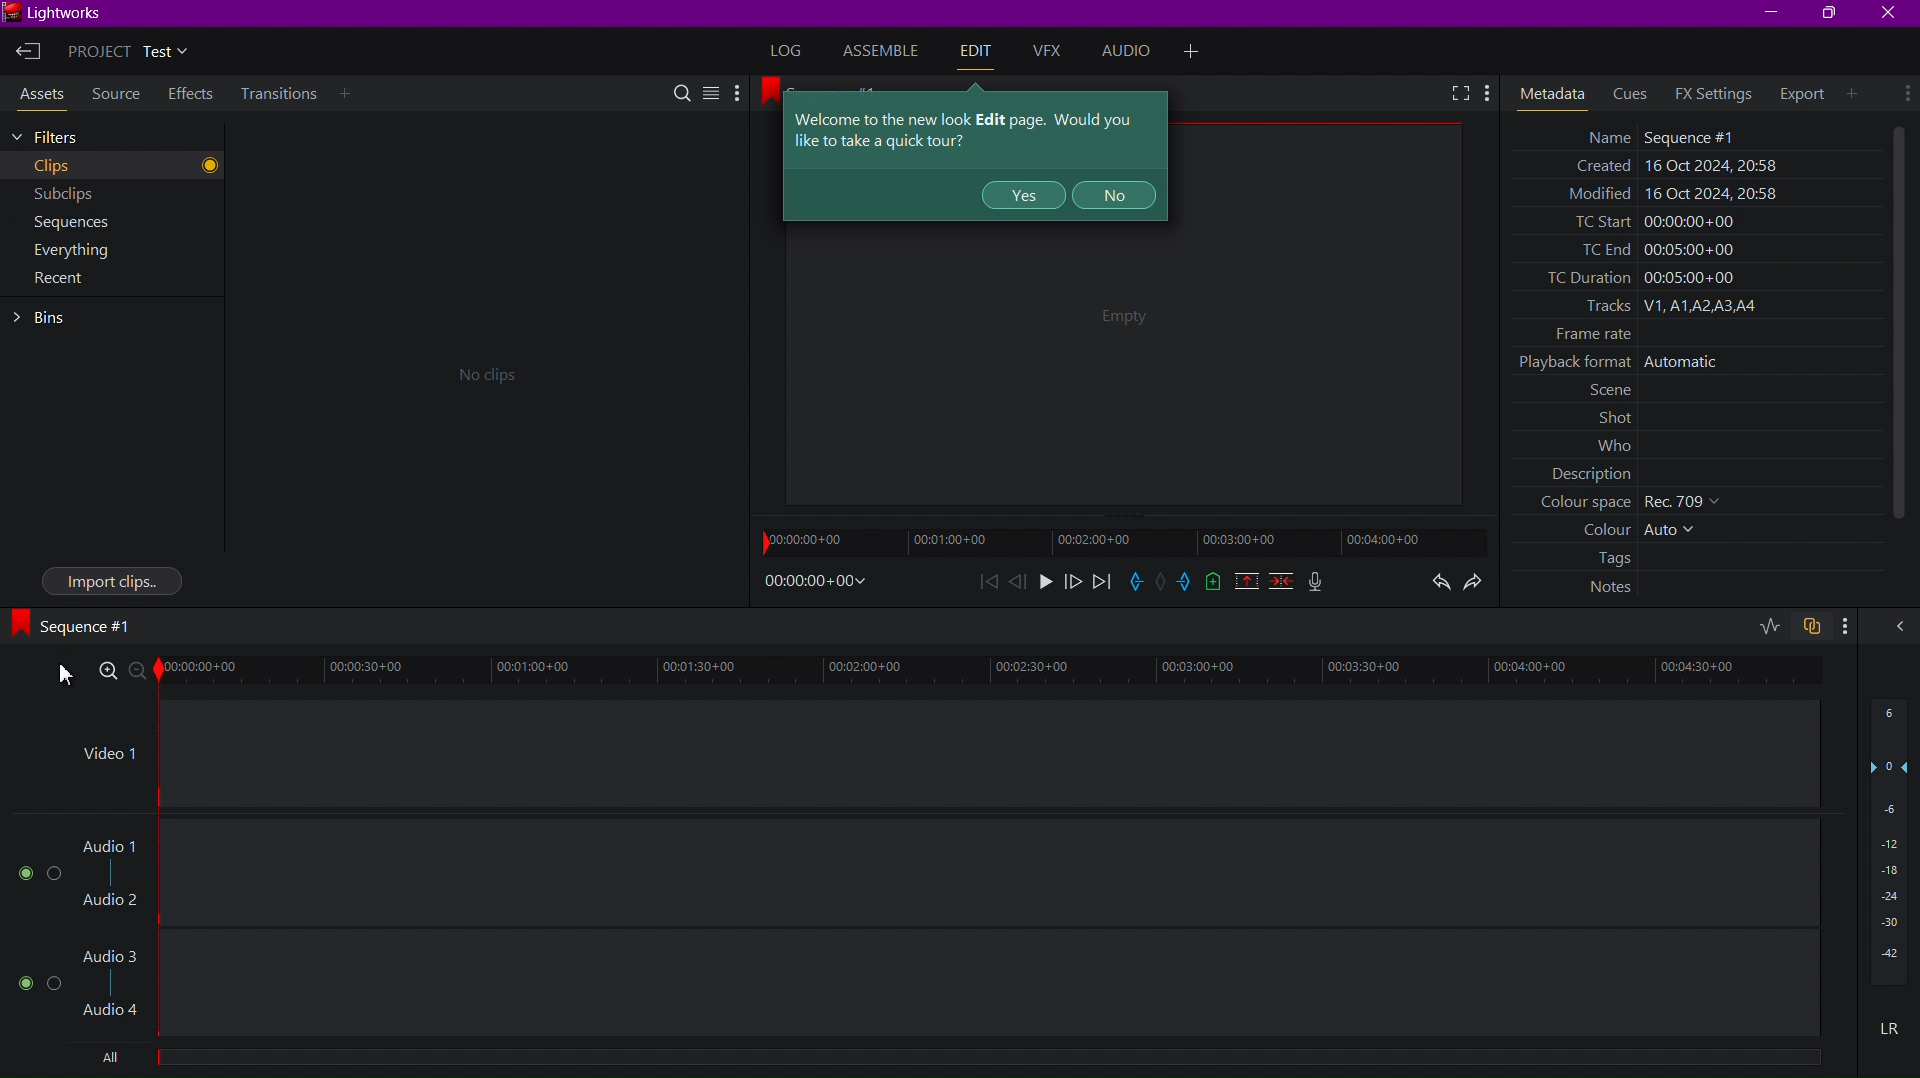 The height and width of the screenshot is (1078, 1920). I want to click on Buttons, so click(43, 872).